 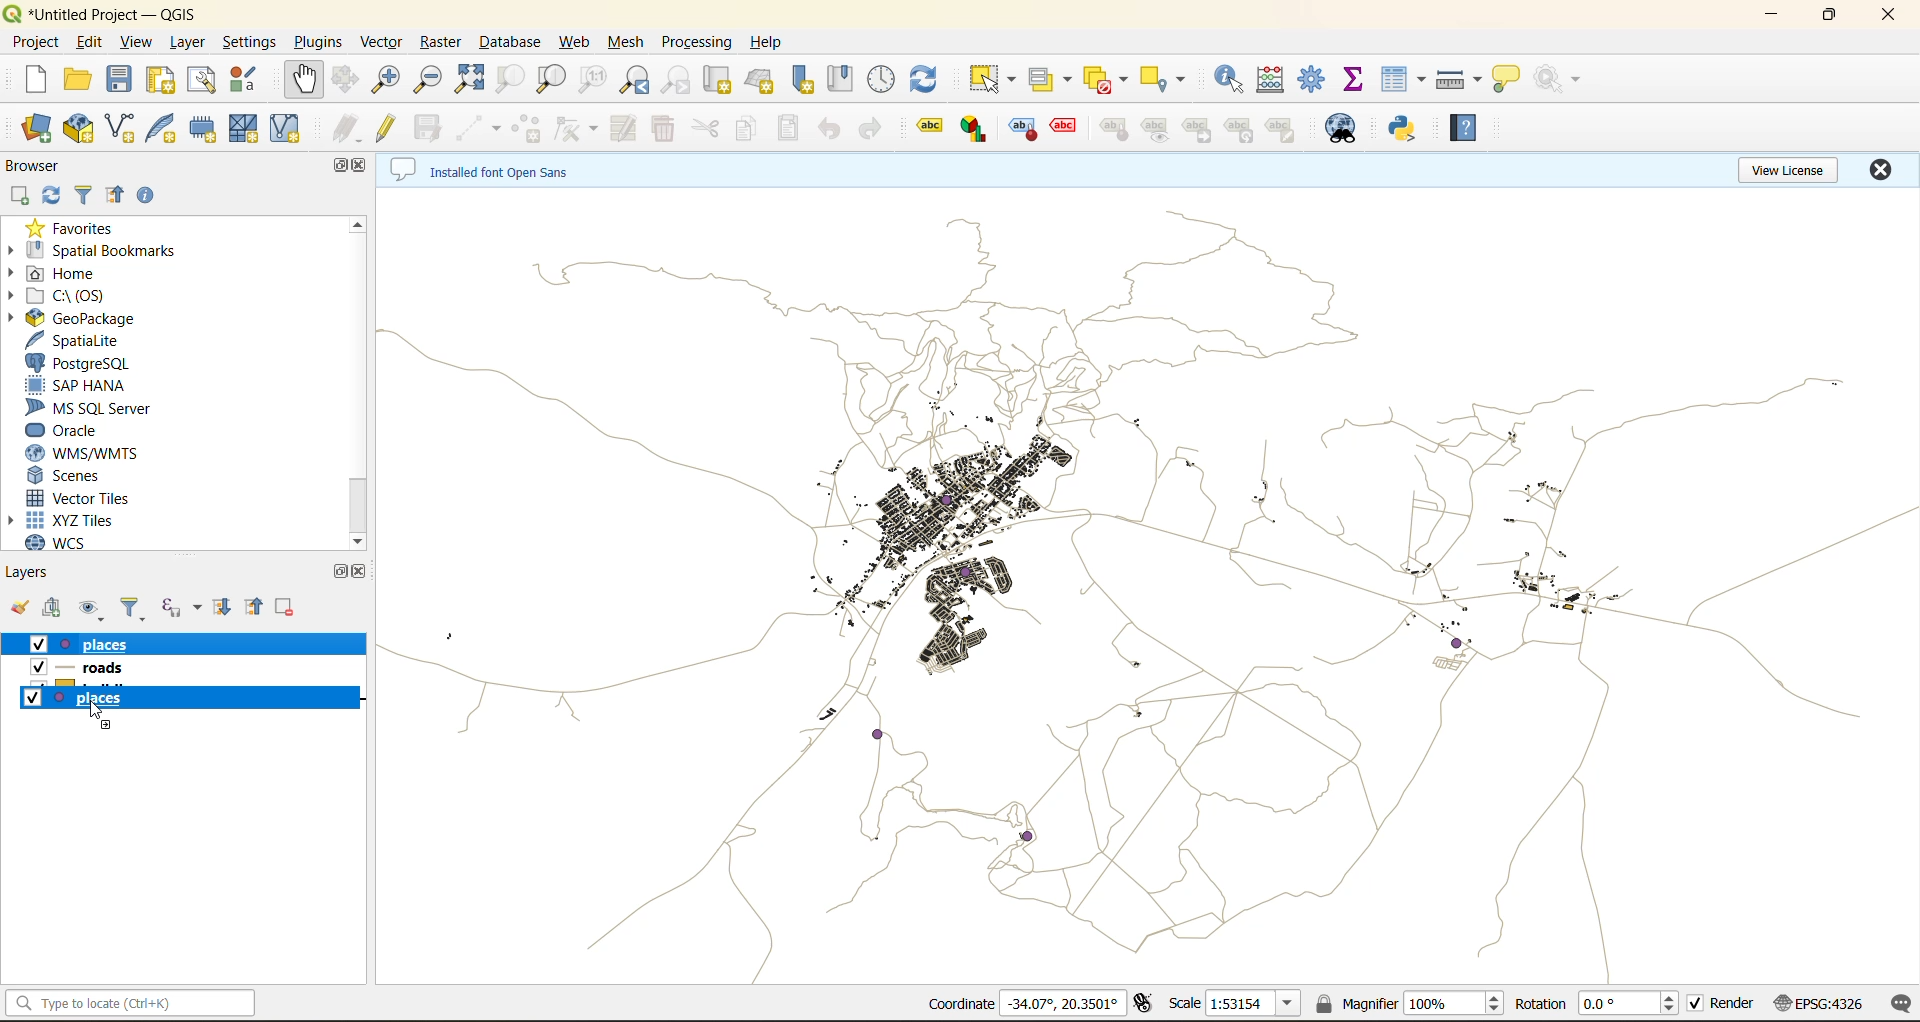 What do you see at coordinates (1831, 16) in the screenshot?
I see `maximize` at bounding box center [1831, 16].